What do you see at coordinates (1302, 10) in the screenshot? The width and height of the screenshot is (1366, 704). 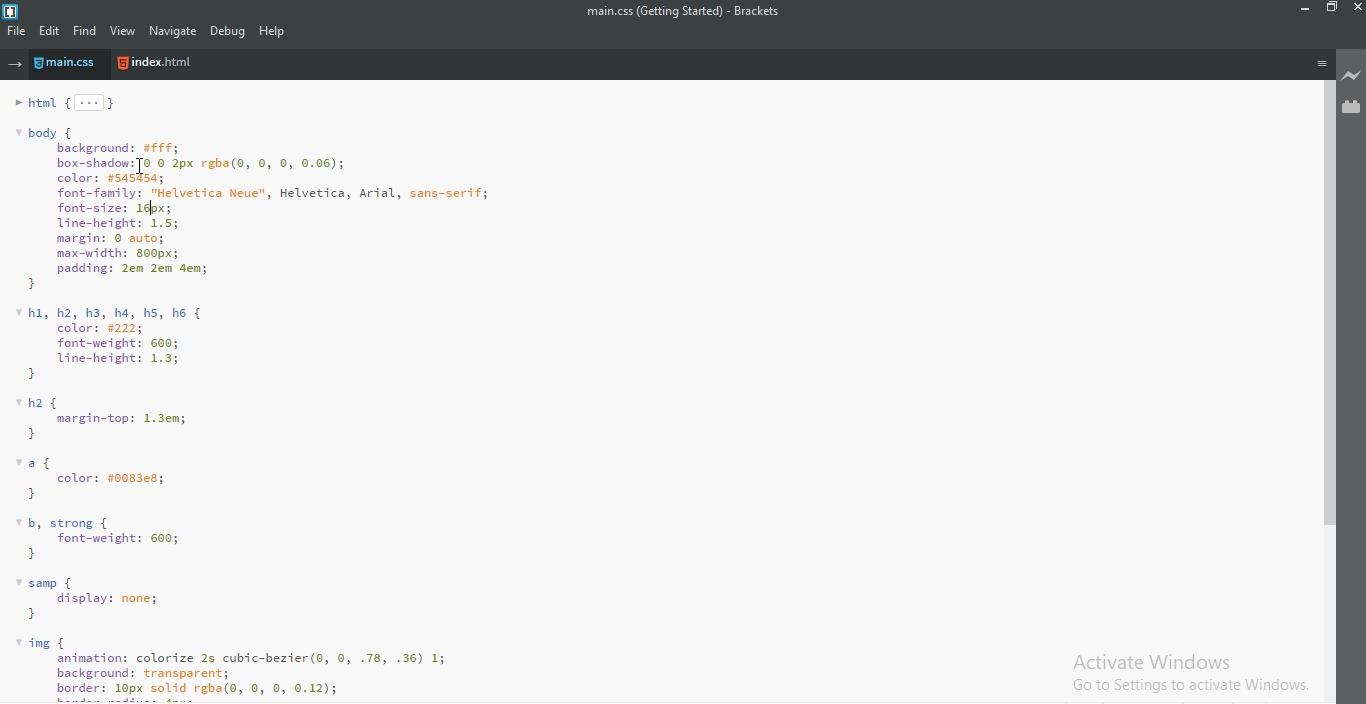 I see `minimise` at bounding box center [1302, 10].